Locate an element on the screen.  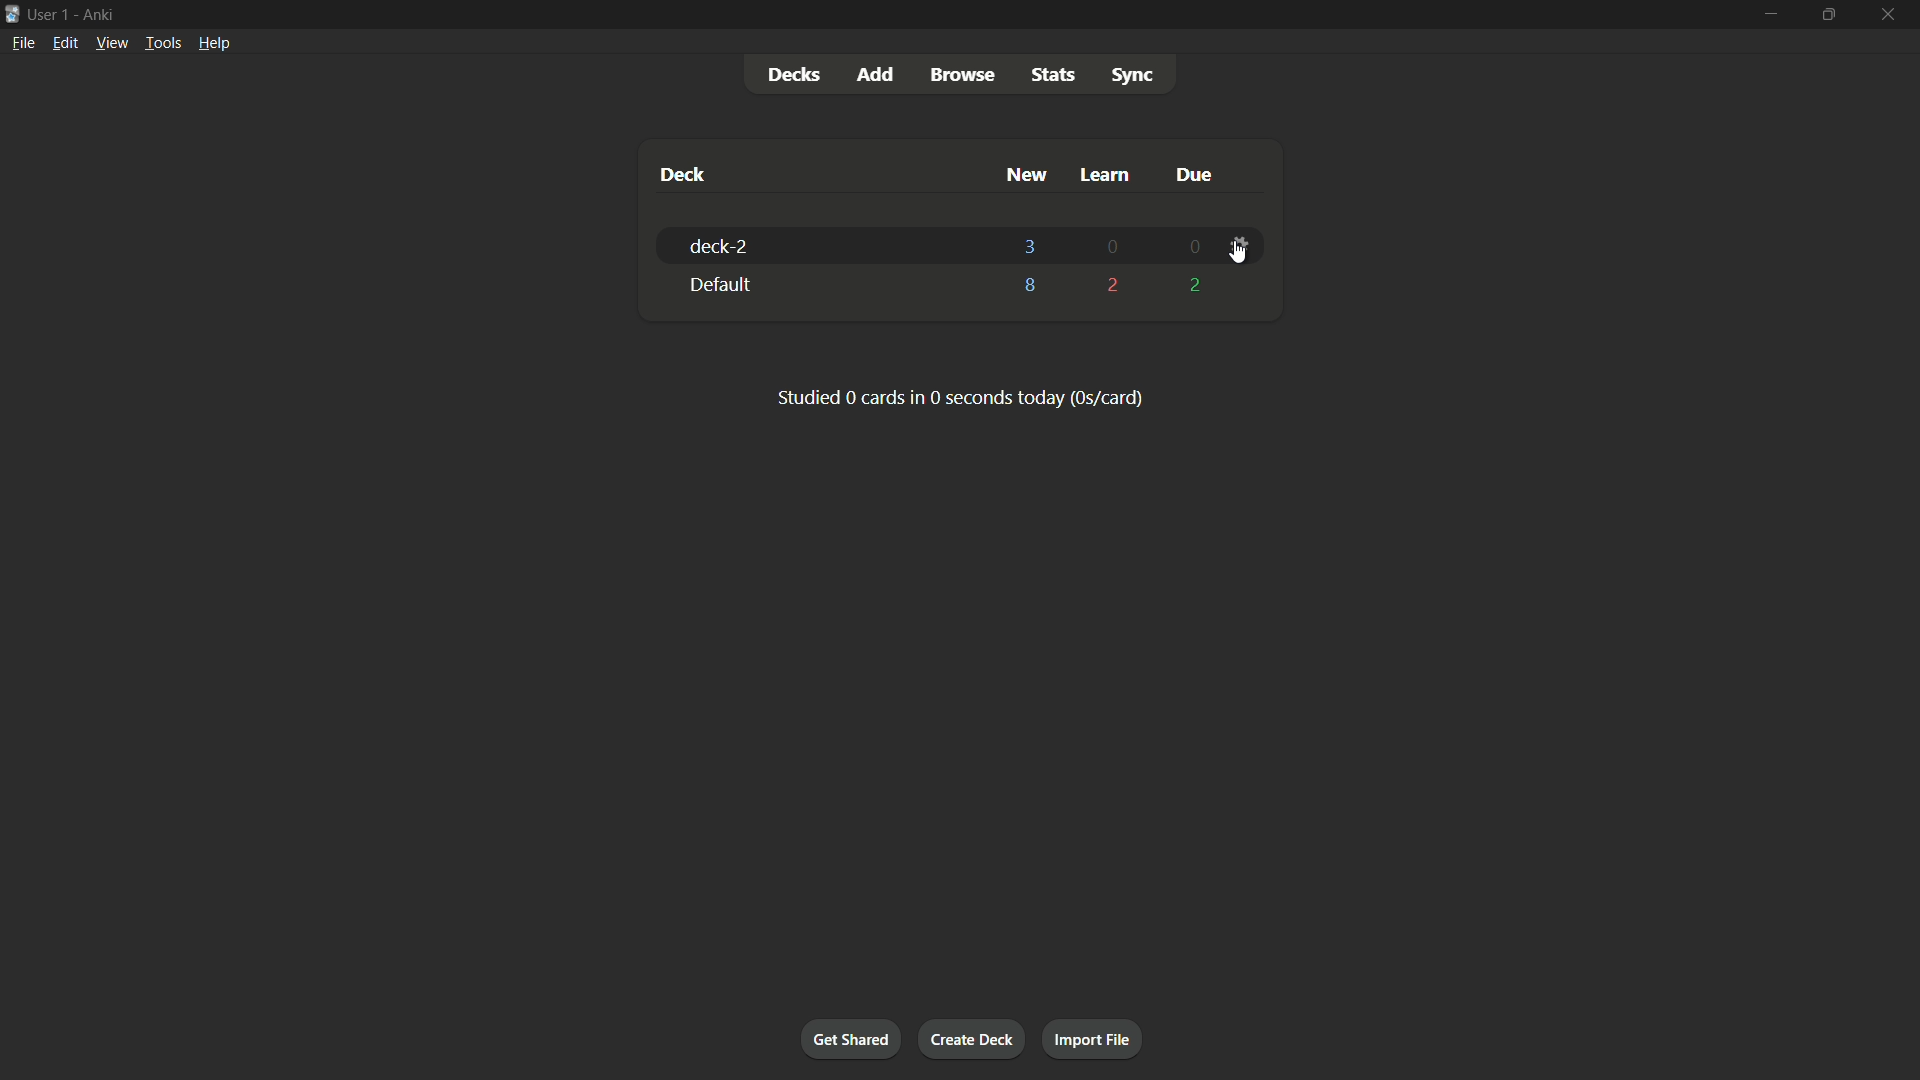
stats is located at coordinates (1051, 76).